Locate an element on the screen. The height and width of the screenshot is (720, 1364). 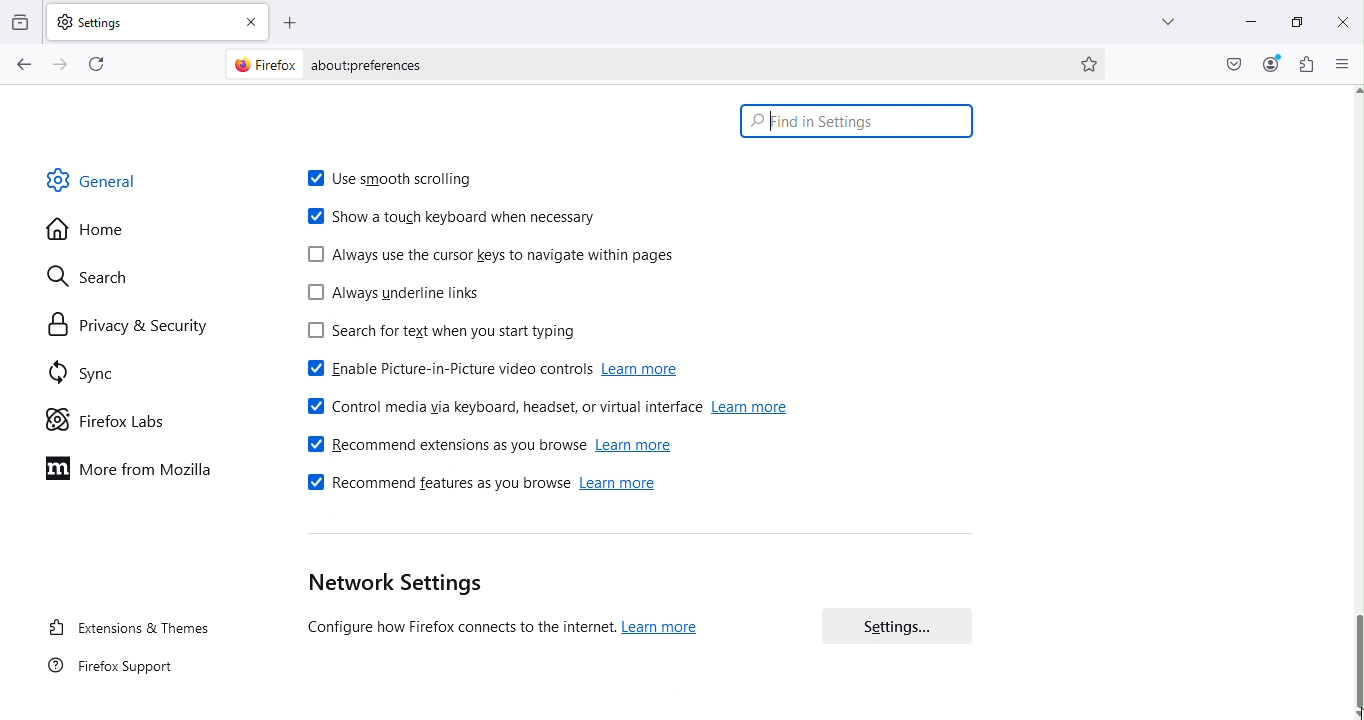
(Configure how Firefox connects to the internet is located at coordinates (455, 629).